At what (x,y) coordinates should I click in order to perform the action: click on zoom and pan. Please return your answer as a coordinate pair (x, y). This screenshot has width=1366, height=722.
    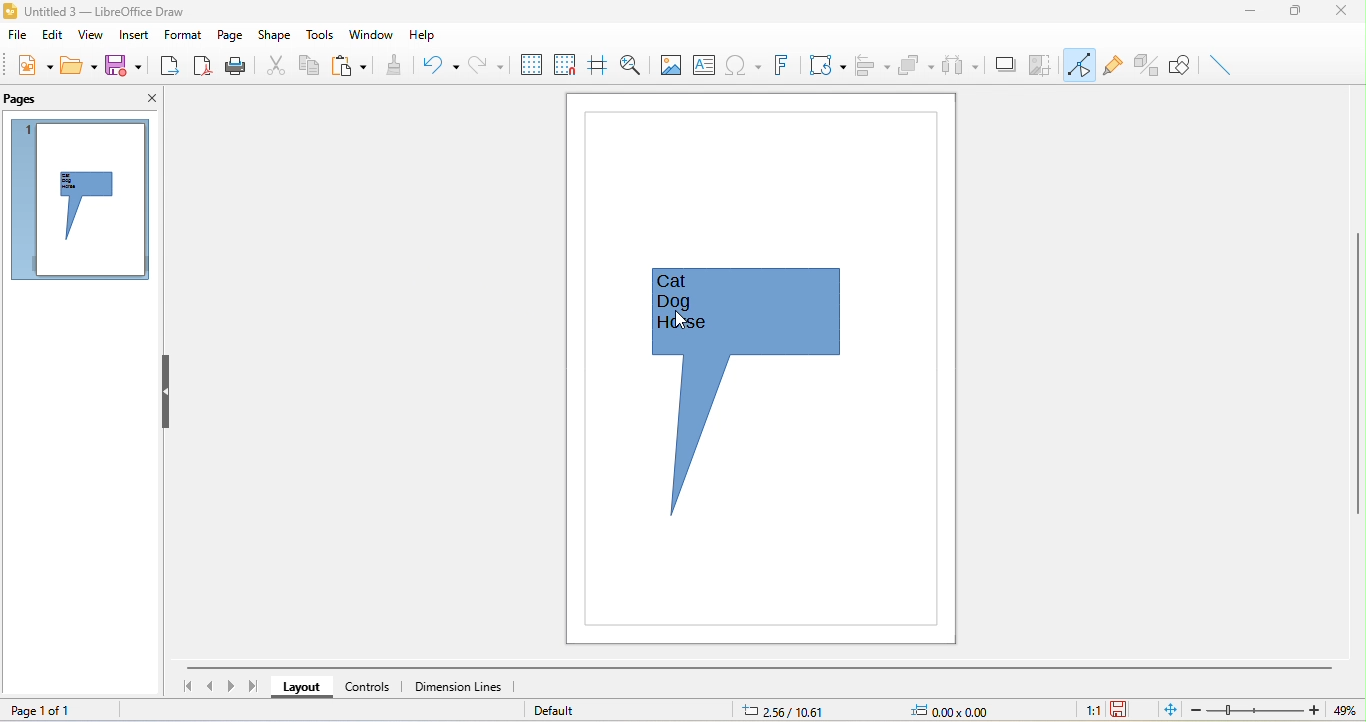
    Looking at the image, I should click on (633, 66).